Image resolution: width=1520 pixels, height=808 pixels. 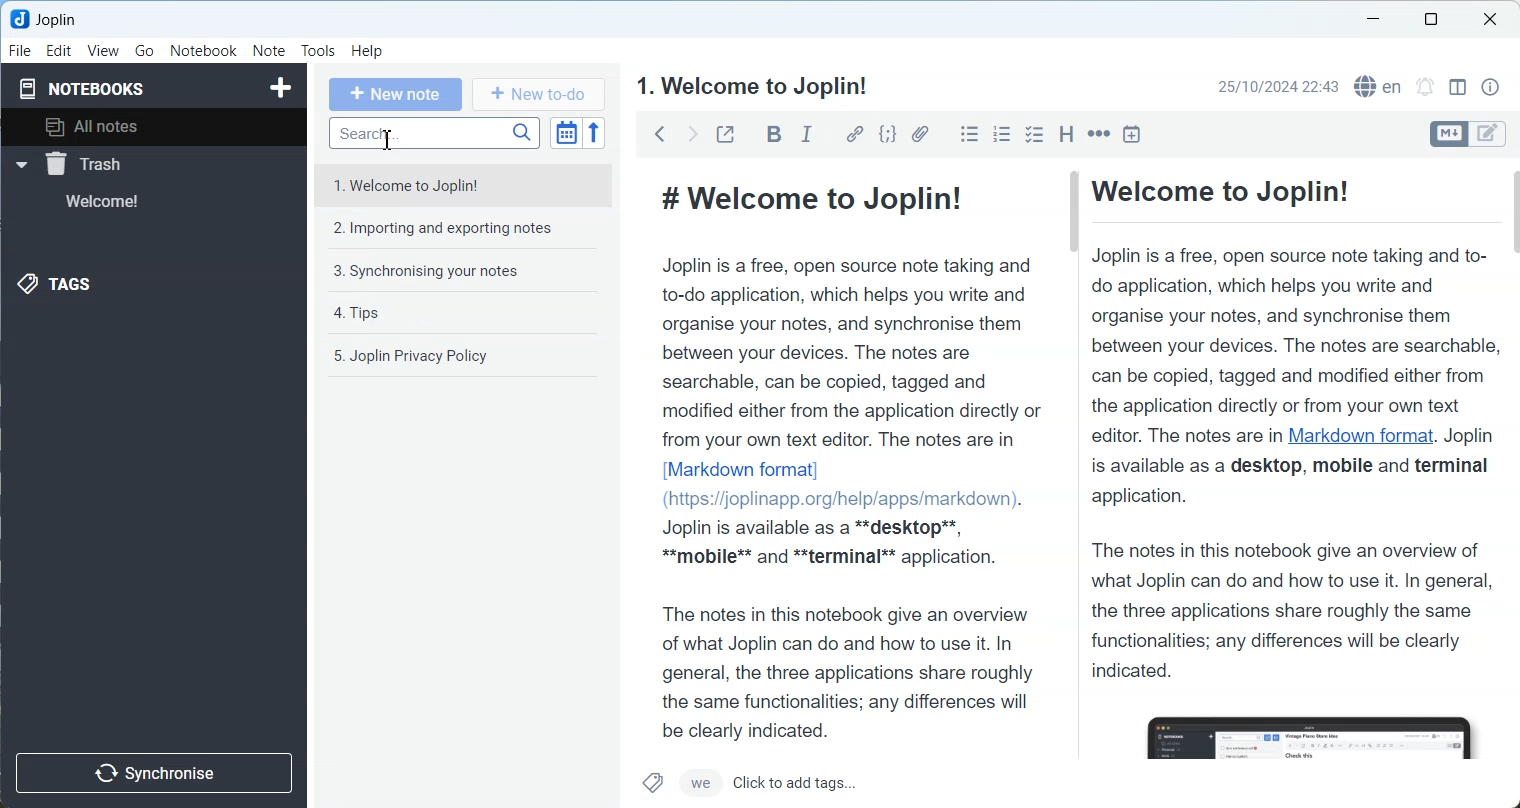 I want to click on View, so click(x=103, y=51).